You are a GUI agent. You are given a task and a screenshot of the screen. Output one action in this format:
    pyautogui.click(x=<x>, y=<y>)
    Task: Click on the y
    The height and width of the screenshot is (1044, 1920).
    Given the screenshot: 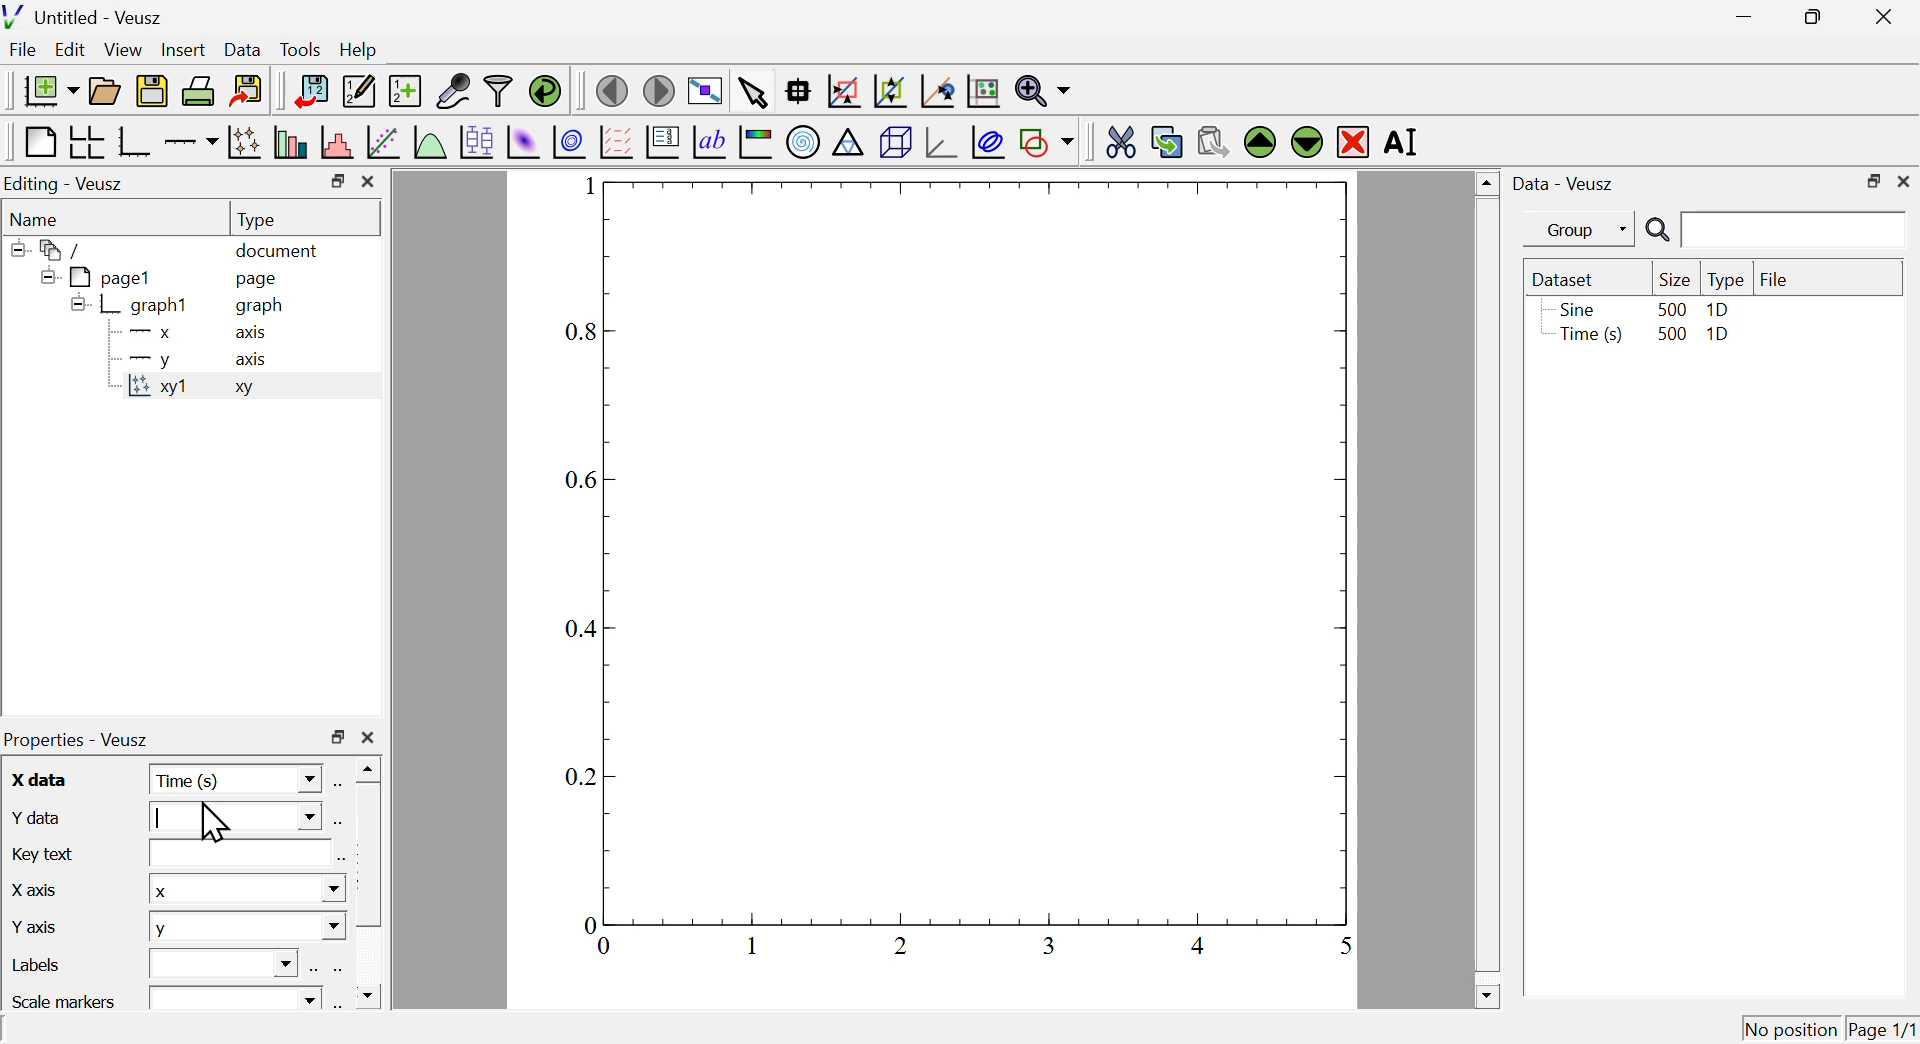 What is the action you would take?
    pyautogui.click(x=247, y=928)
    